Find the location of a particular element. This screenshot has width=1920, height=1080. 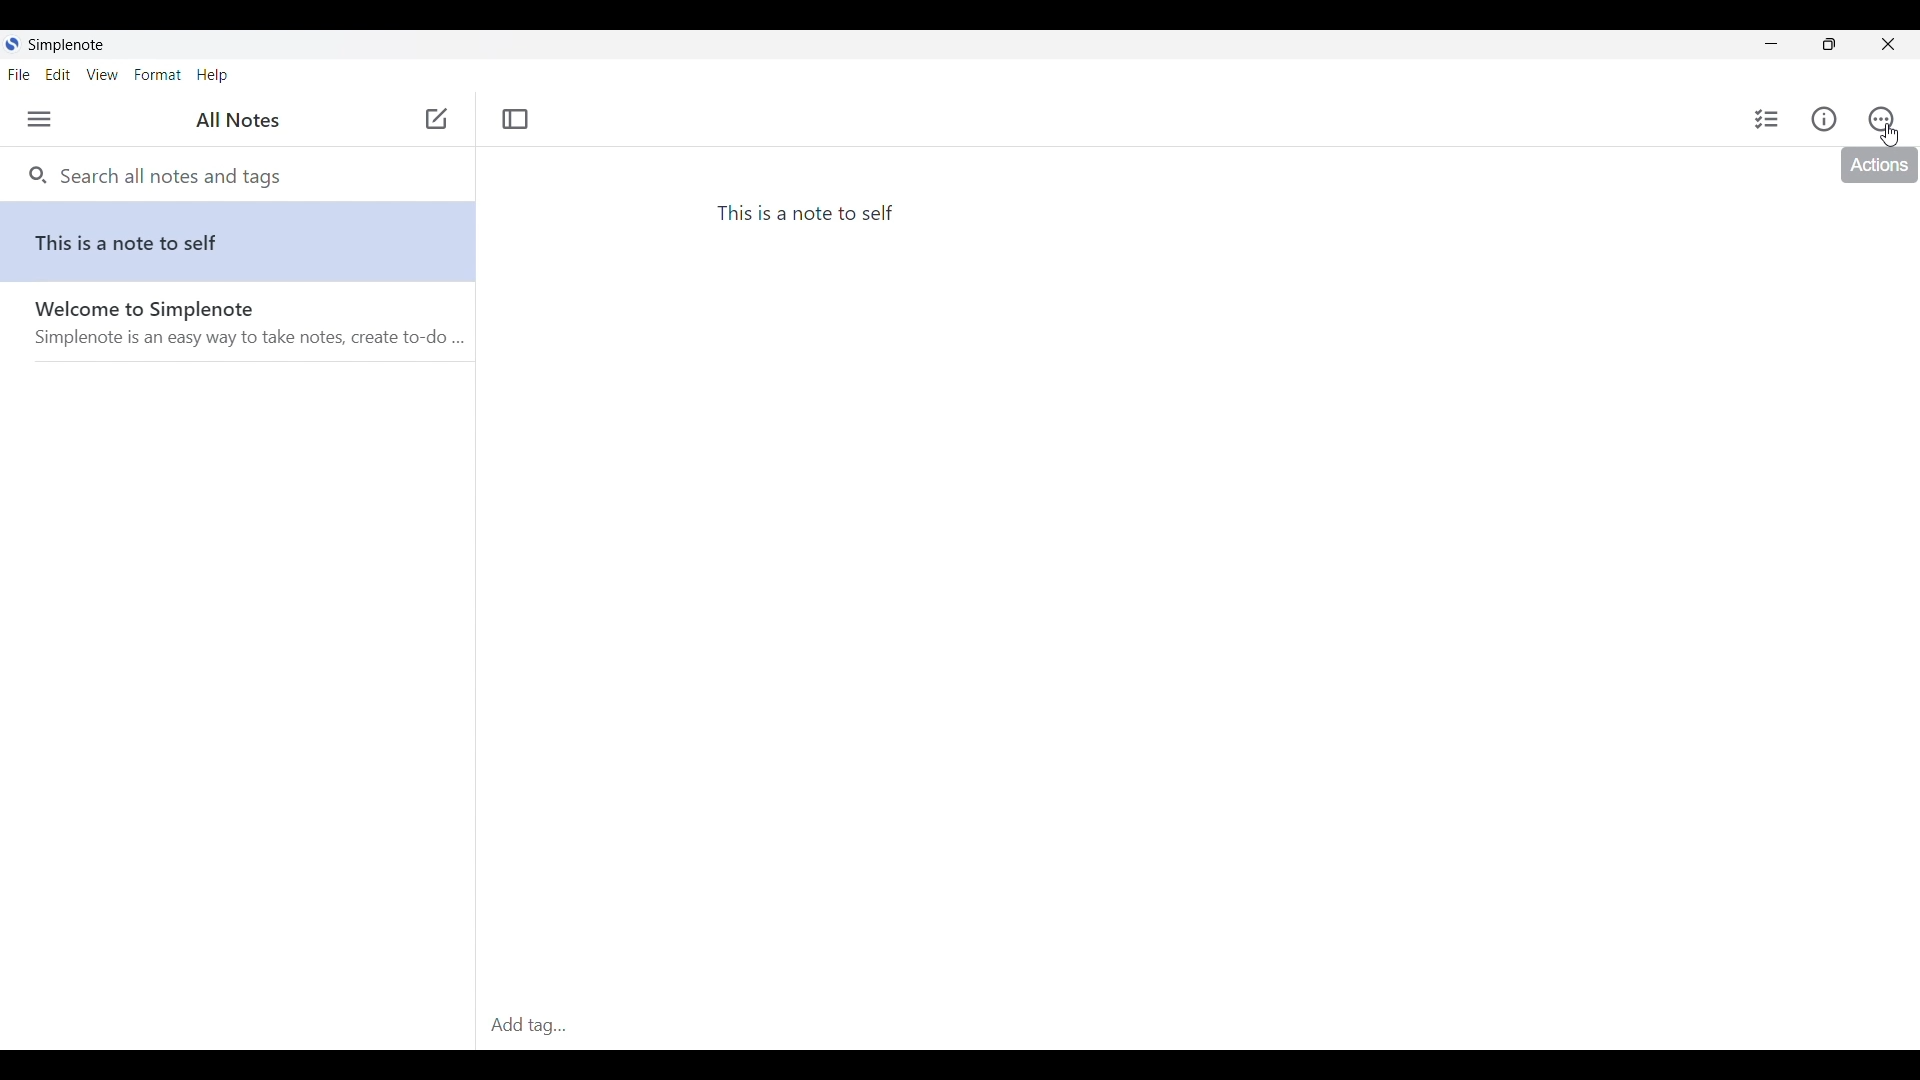

Click to add new note is located at coordinates (436, 118).